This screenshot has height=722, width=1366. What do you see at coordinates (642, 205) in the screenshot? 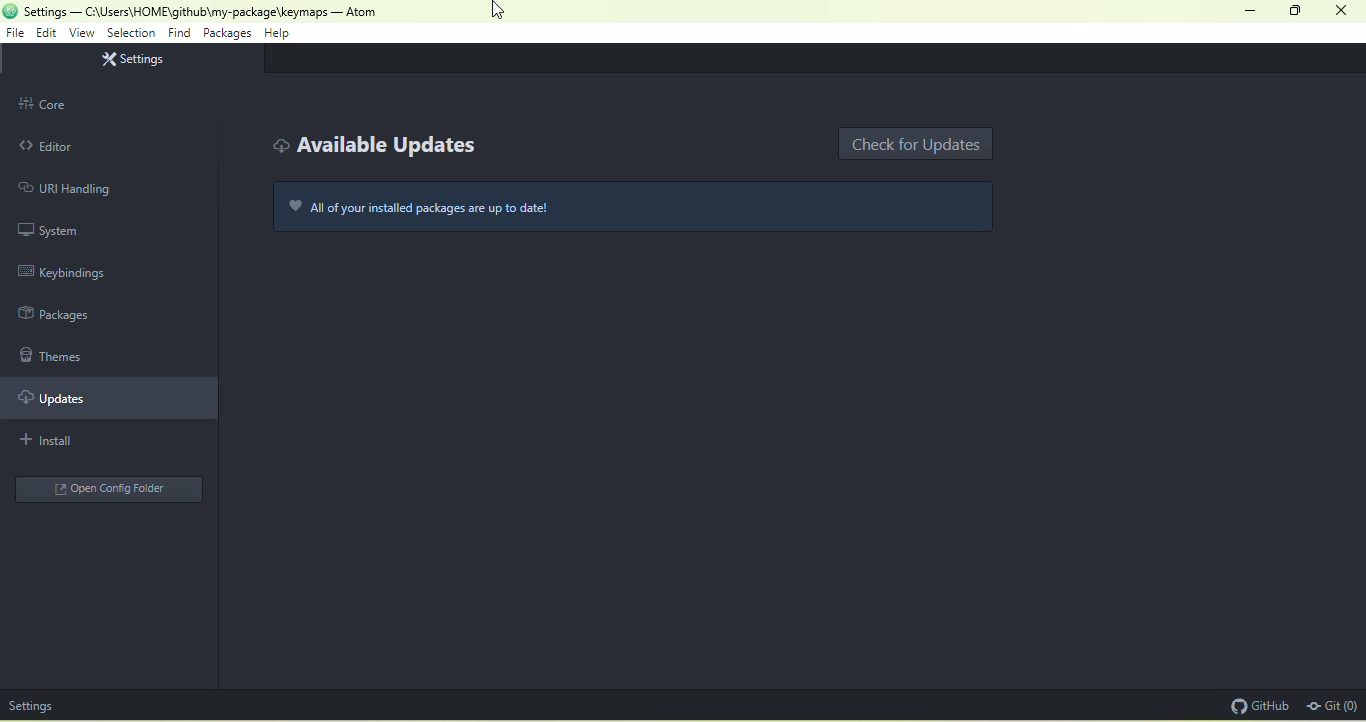
I see `text on previous update` at bounding box center [642, 205].